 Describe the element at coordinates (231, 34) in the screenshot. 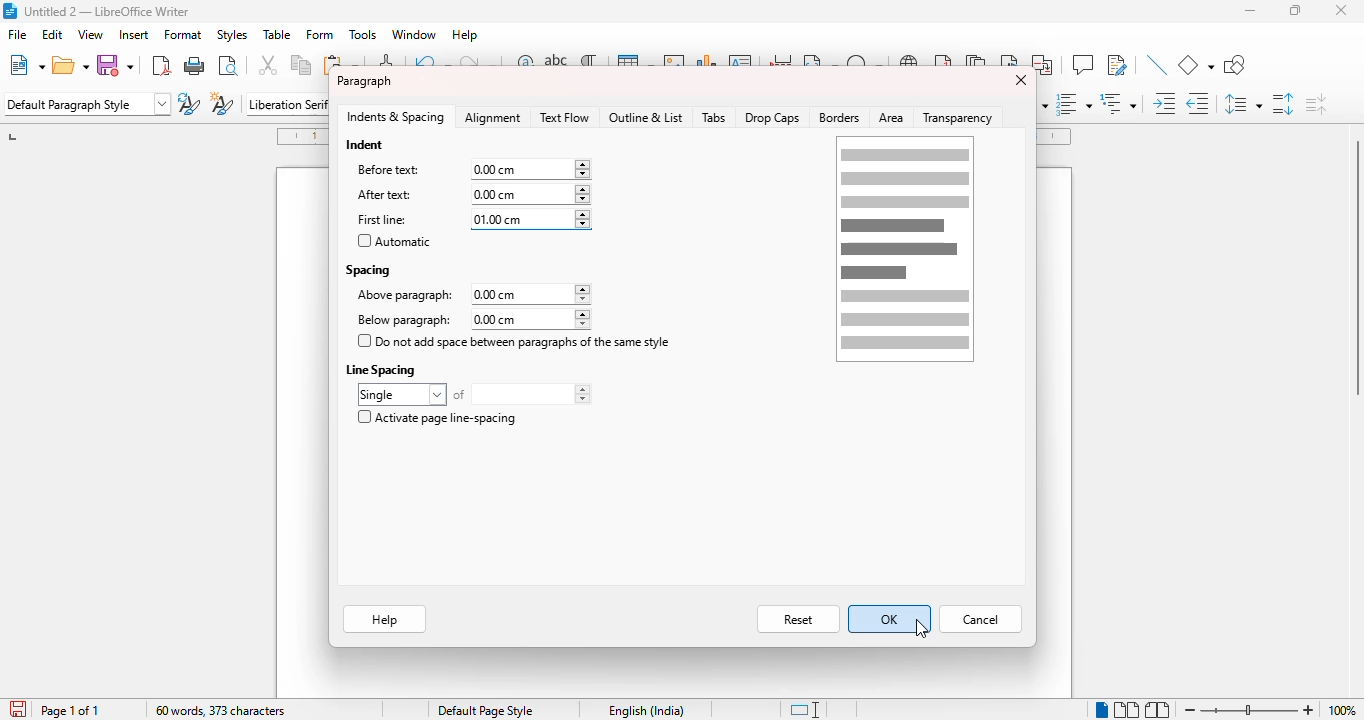

I see `styles` at that location.